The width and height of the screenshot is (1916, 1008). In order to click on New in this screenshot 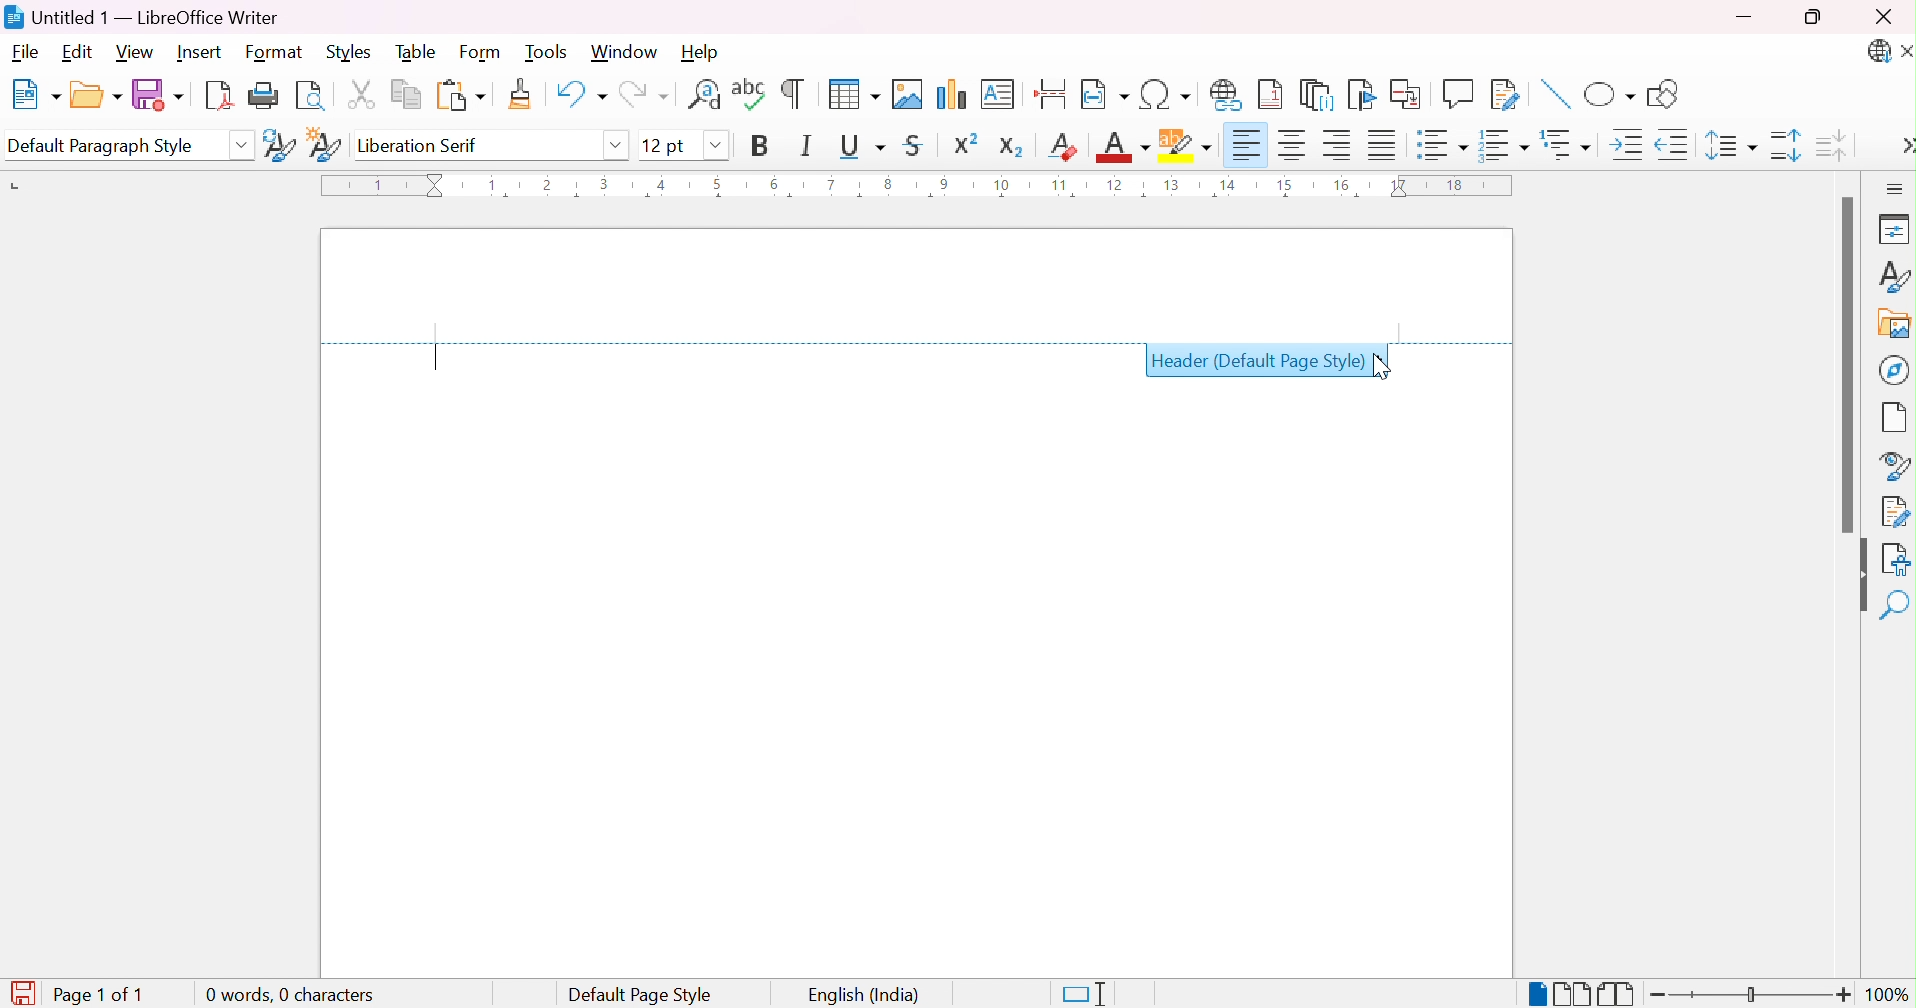, I will do `click(40, 94)`.